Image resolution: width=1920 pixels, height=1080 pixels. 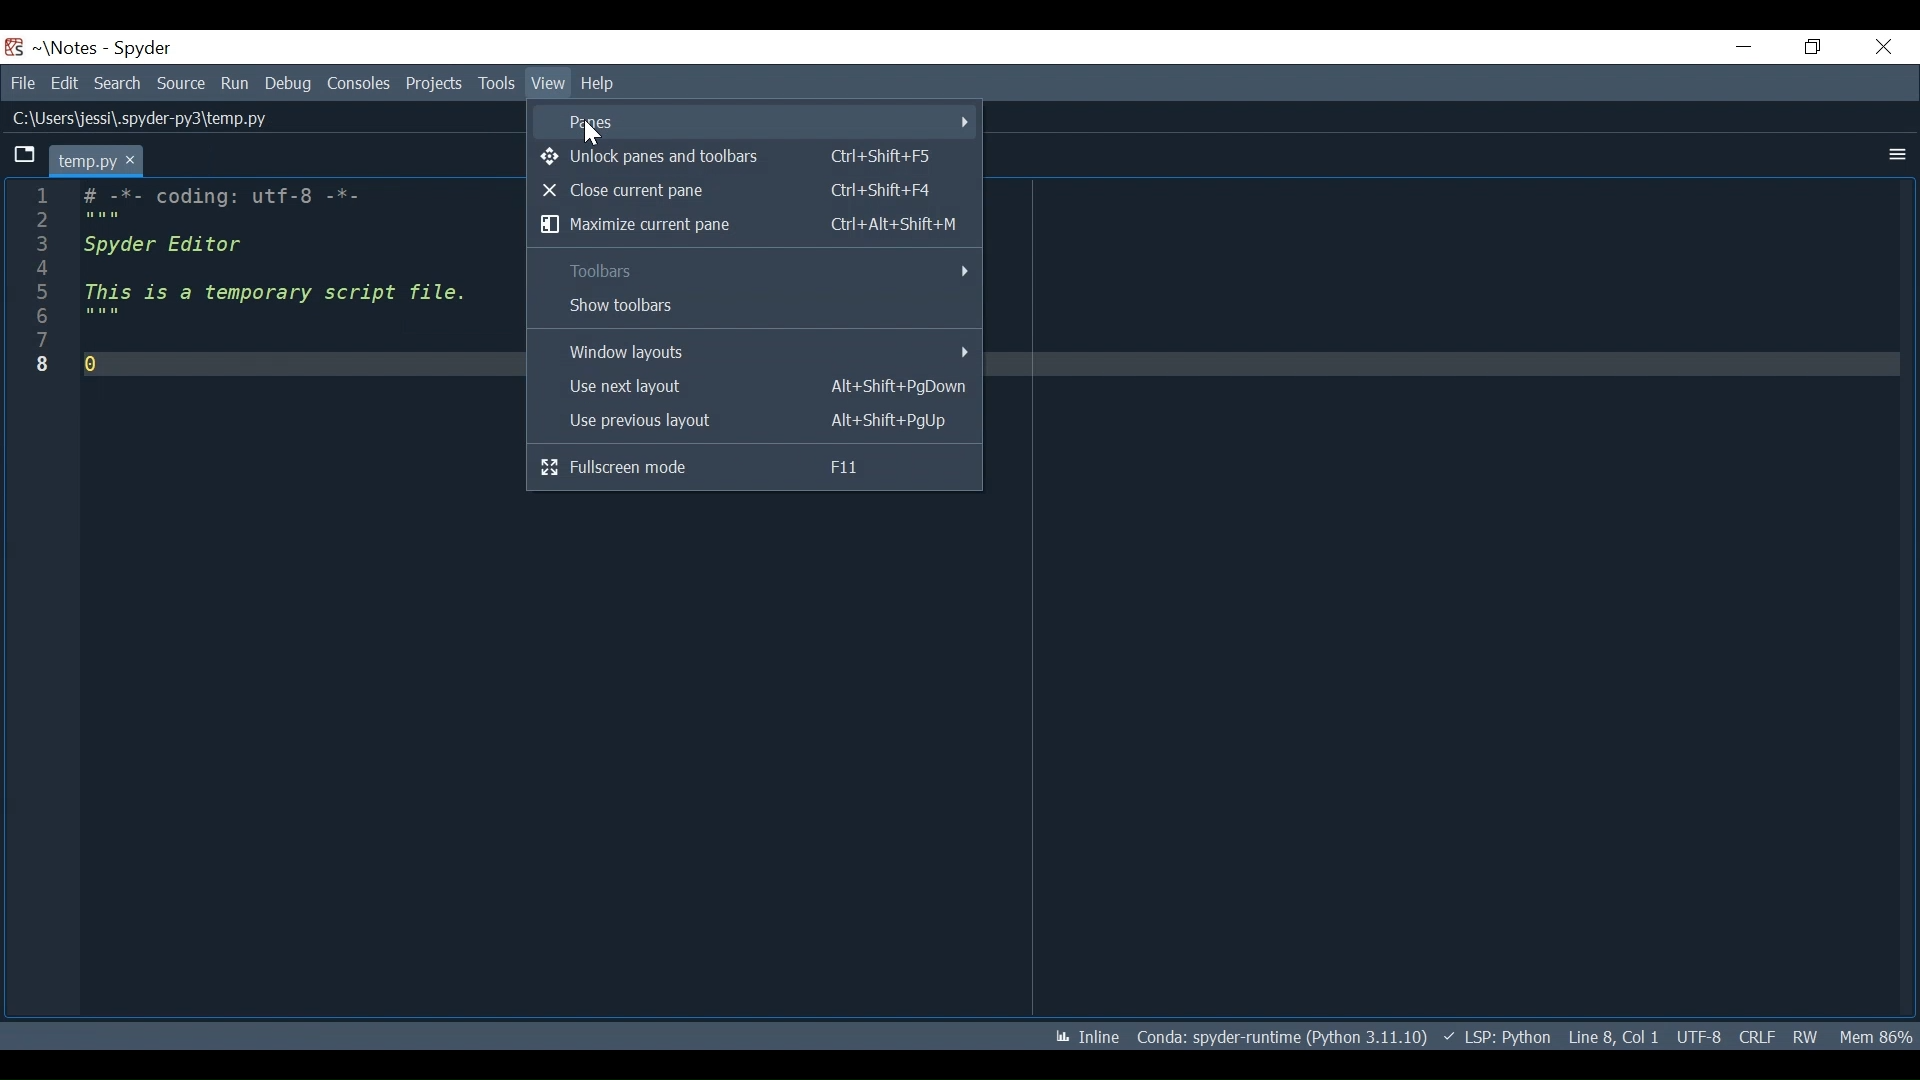 What do you see at coordinates (752, 385) in the screenshot?
I see `Use next layout` at bounding box center [752, 385].